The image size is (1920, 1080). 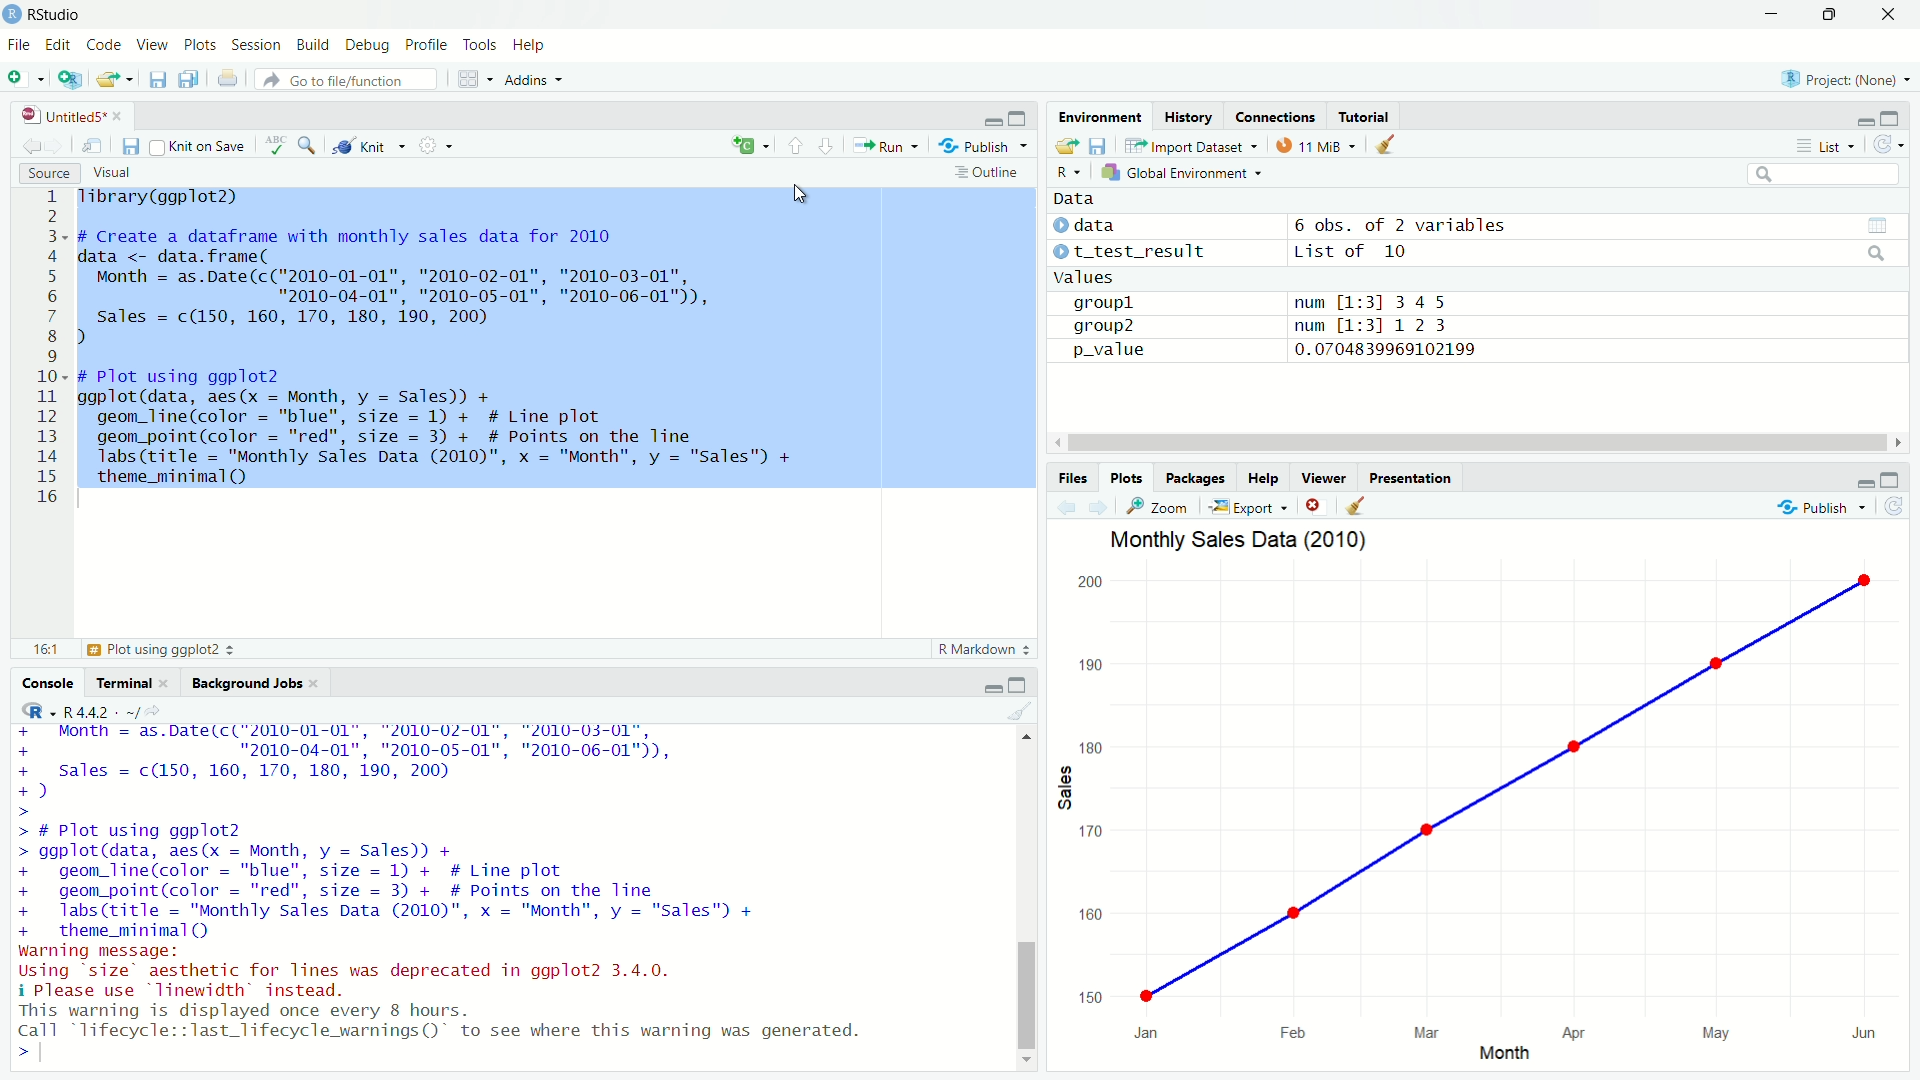 I want to click on les Plots, so click(x=1125, y=477).